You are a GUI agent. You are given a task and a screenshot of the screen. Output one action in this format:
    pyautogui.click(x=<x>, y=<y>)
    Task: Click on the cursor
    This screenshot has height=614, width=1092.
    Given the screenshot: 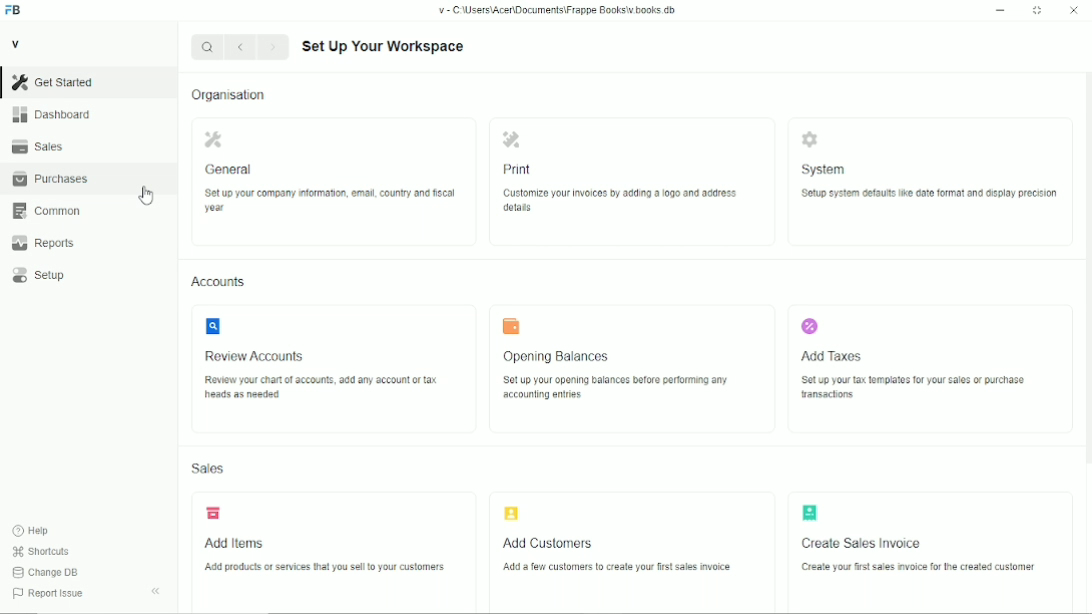 What is the action you would take?
    pyautogui.click(x=147, y=196)
    